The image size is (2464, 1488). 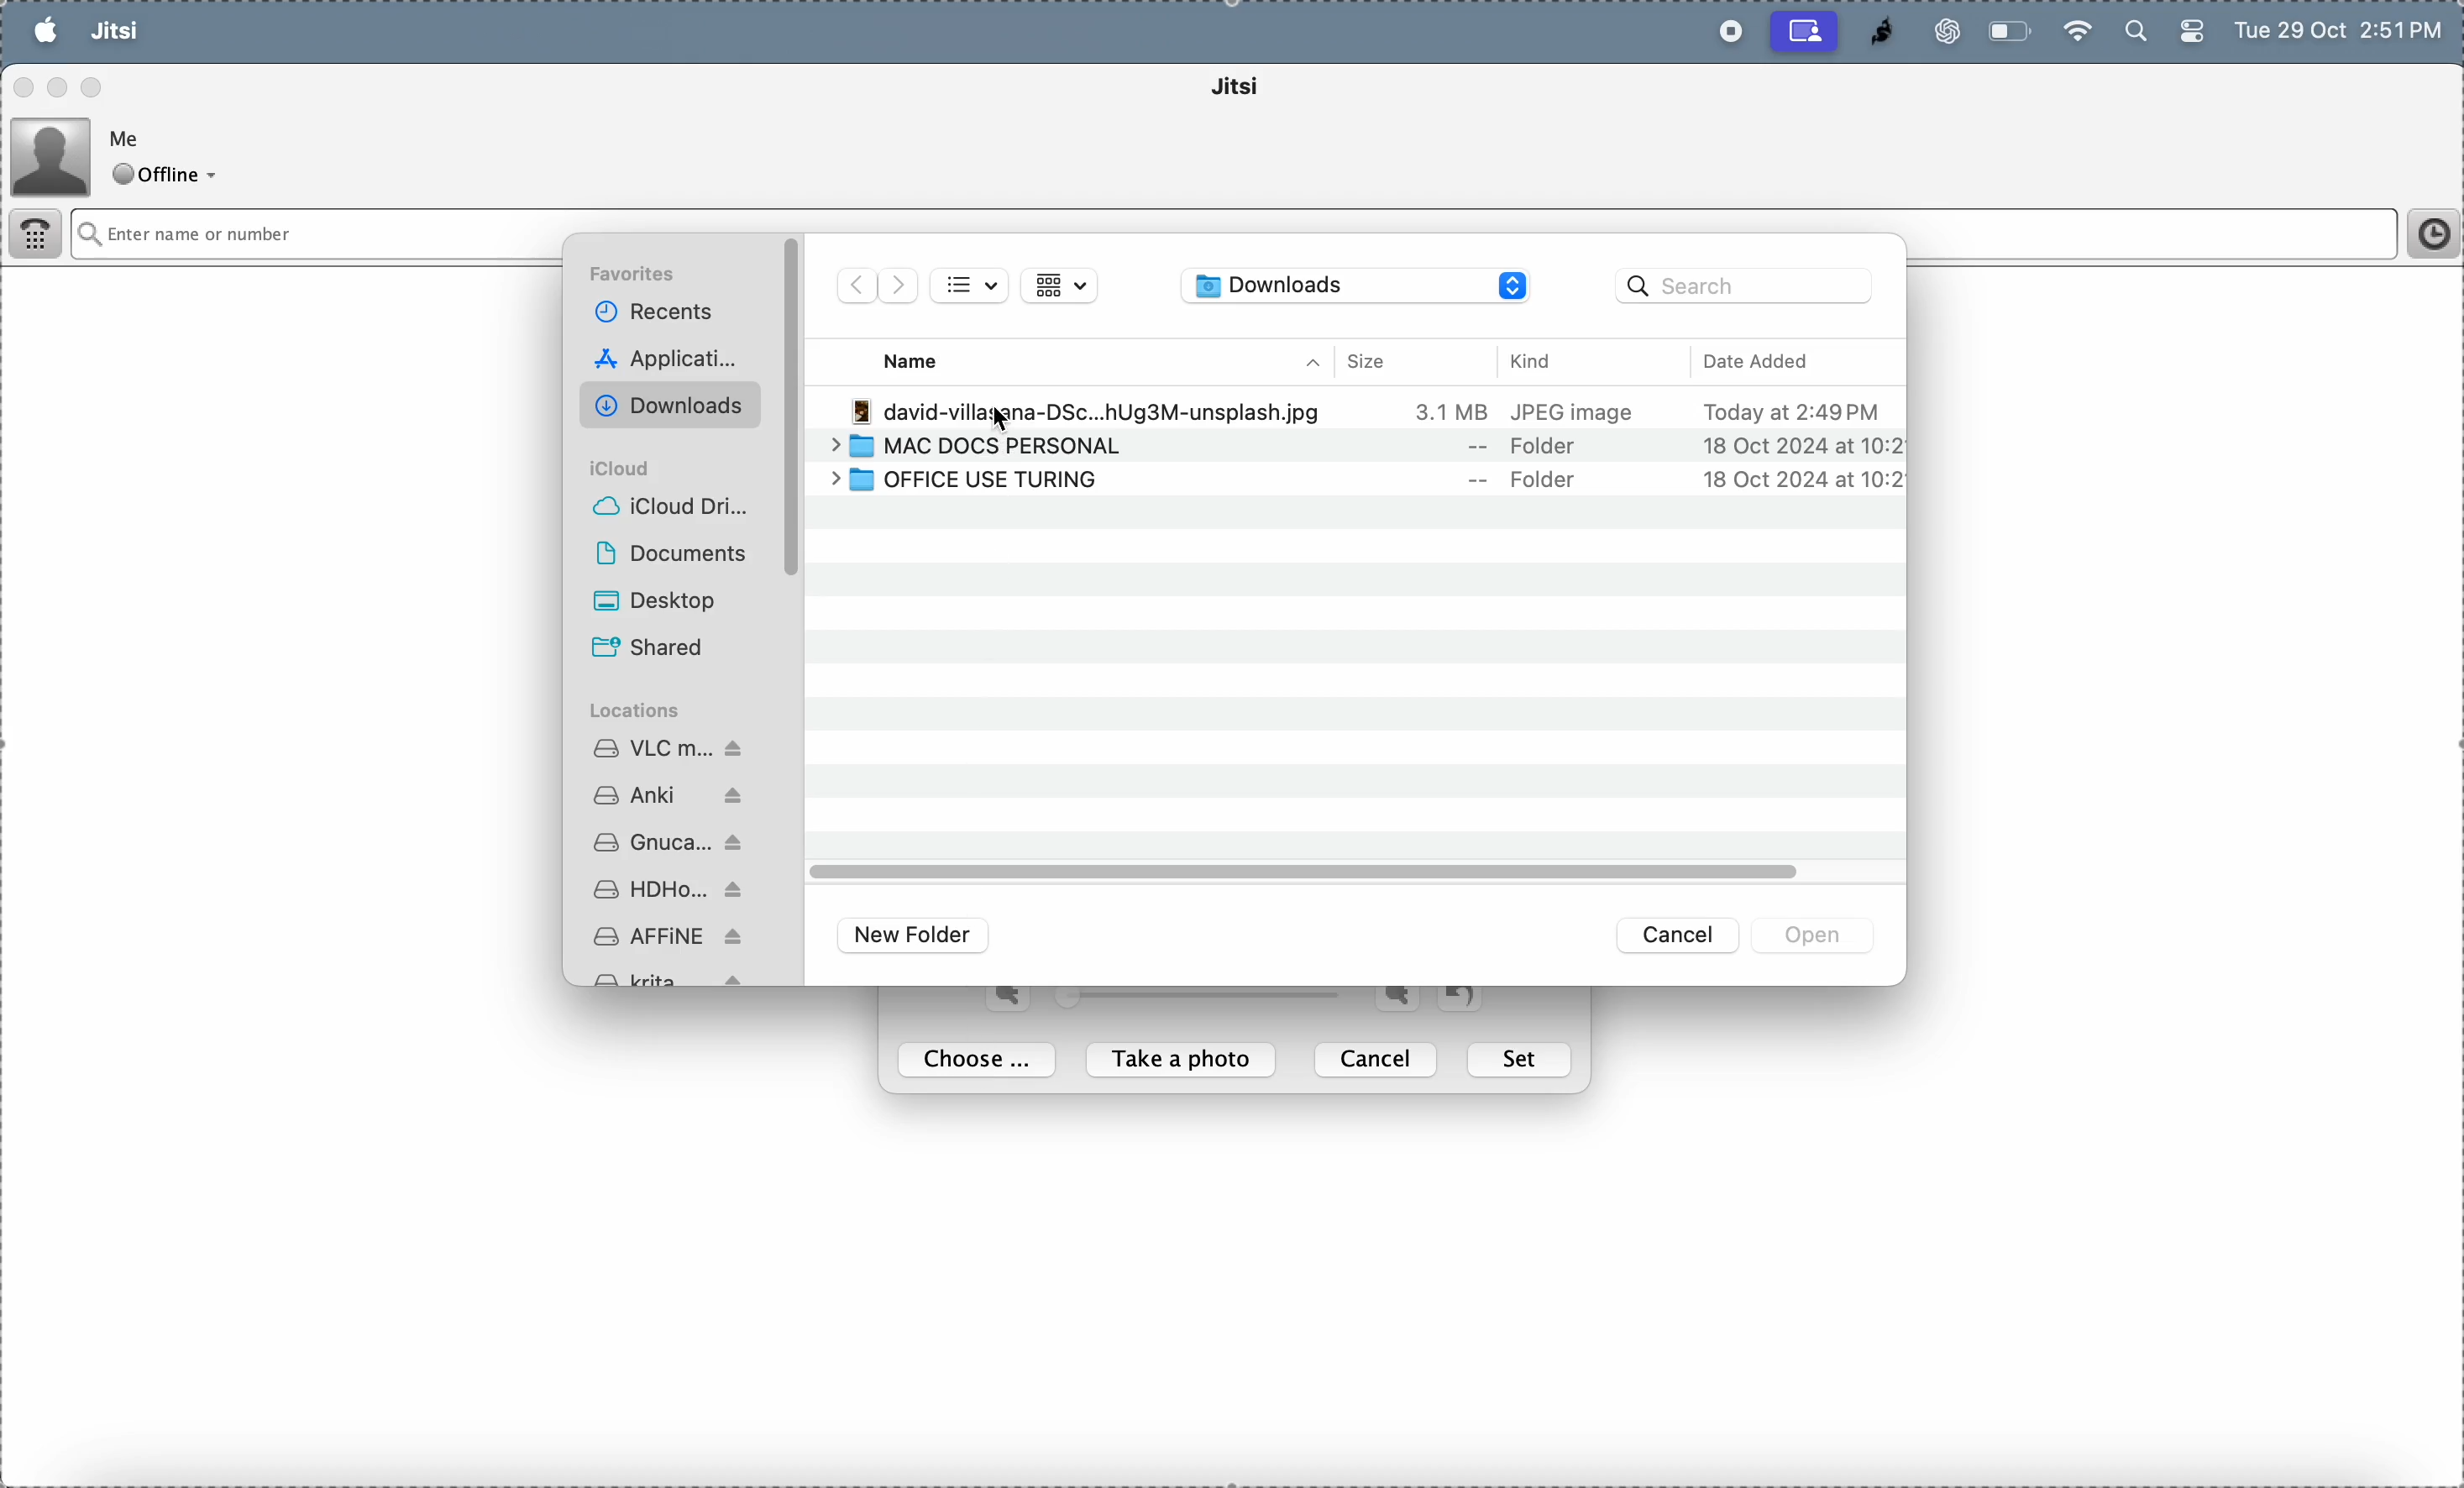 What do you see at coordinates (2342, 33) in the screenshot?
I see `Tue 29 Oct 2:51 PM` at bounding box center [2342, 33].